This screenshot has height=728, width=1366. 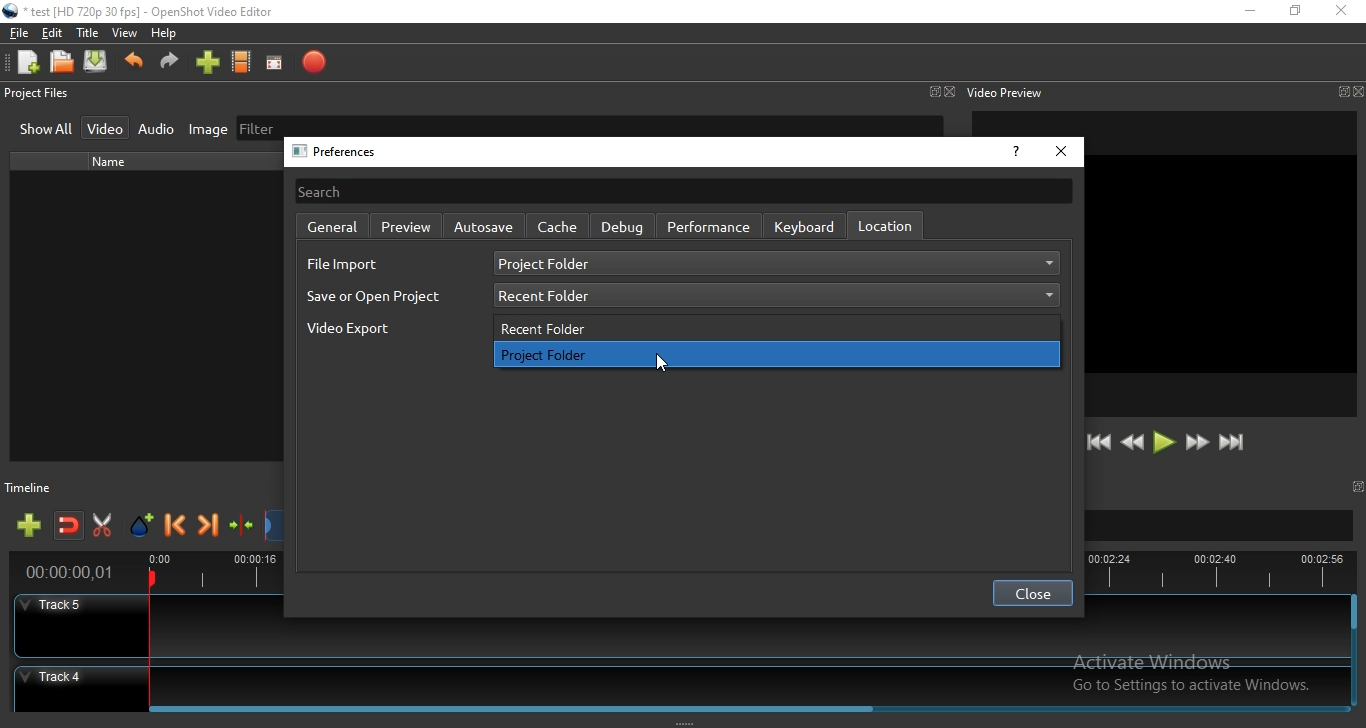 What do you see at coordinates (149, 14) in the screenshot?
I see `" test [HD 720p 30 fps] - OpenShot Video Editor` at bounding box center [149, 14].